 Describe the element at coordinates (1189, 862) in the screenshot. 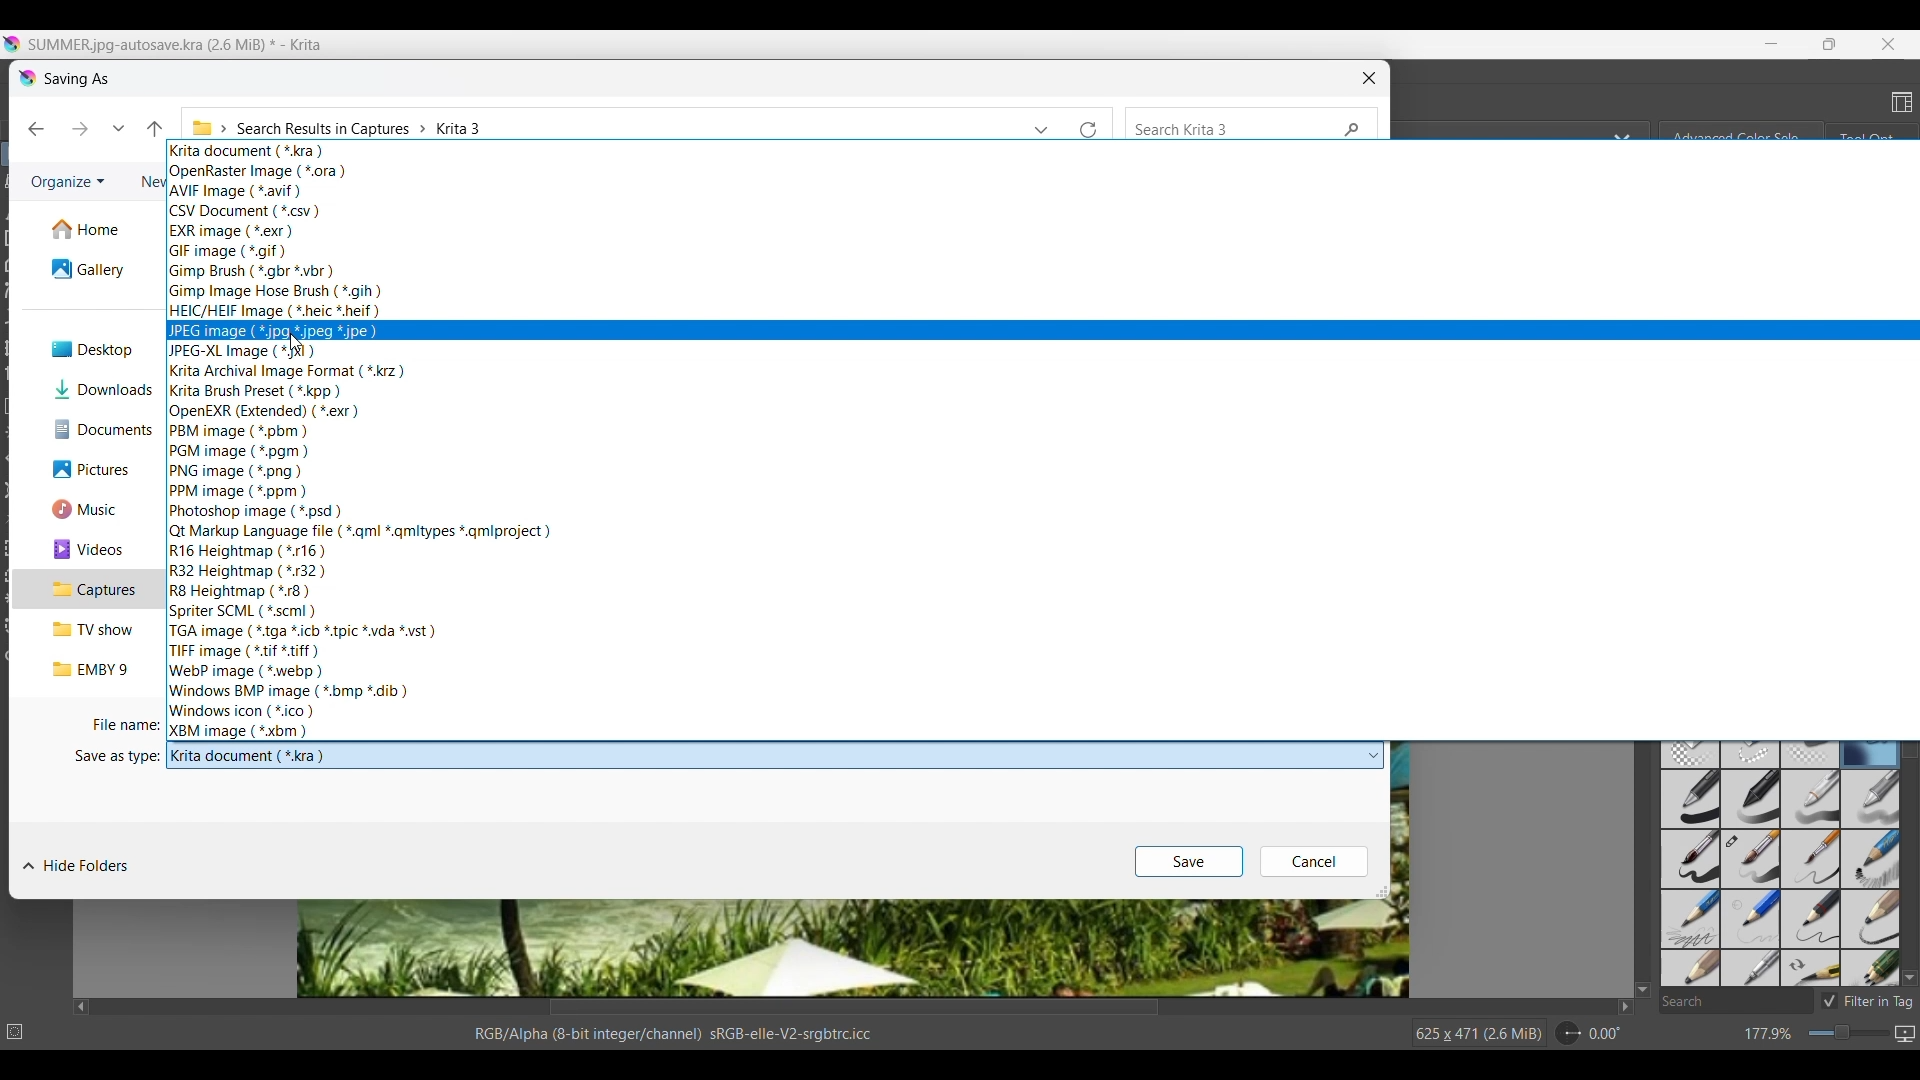

I see `Save inputs made` at that location.